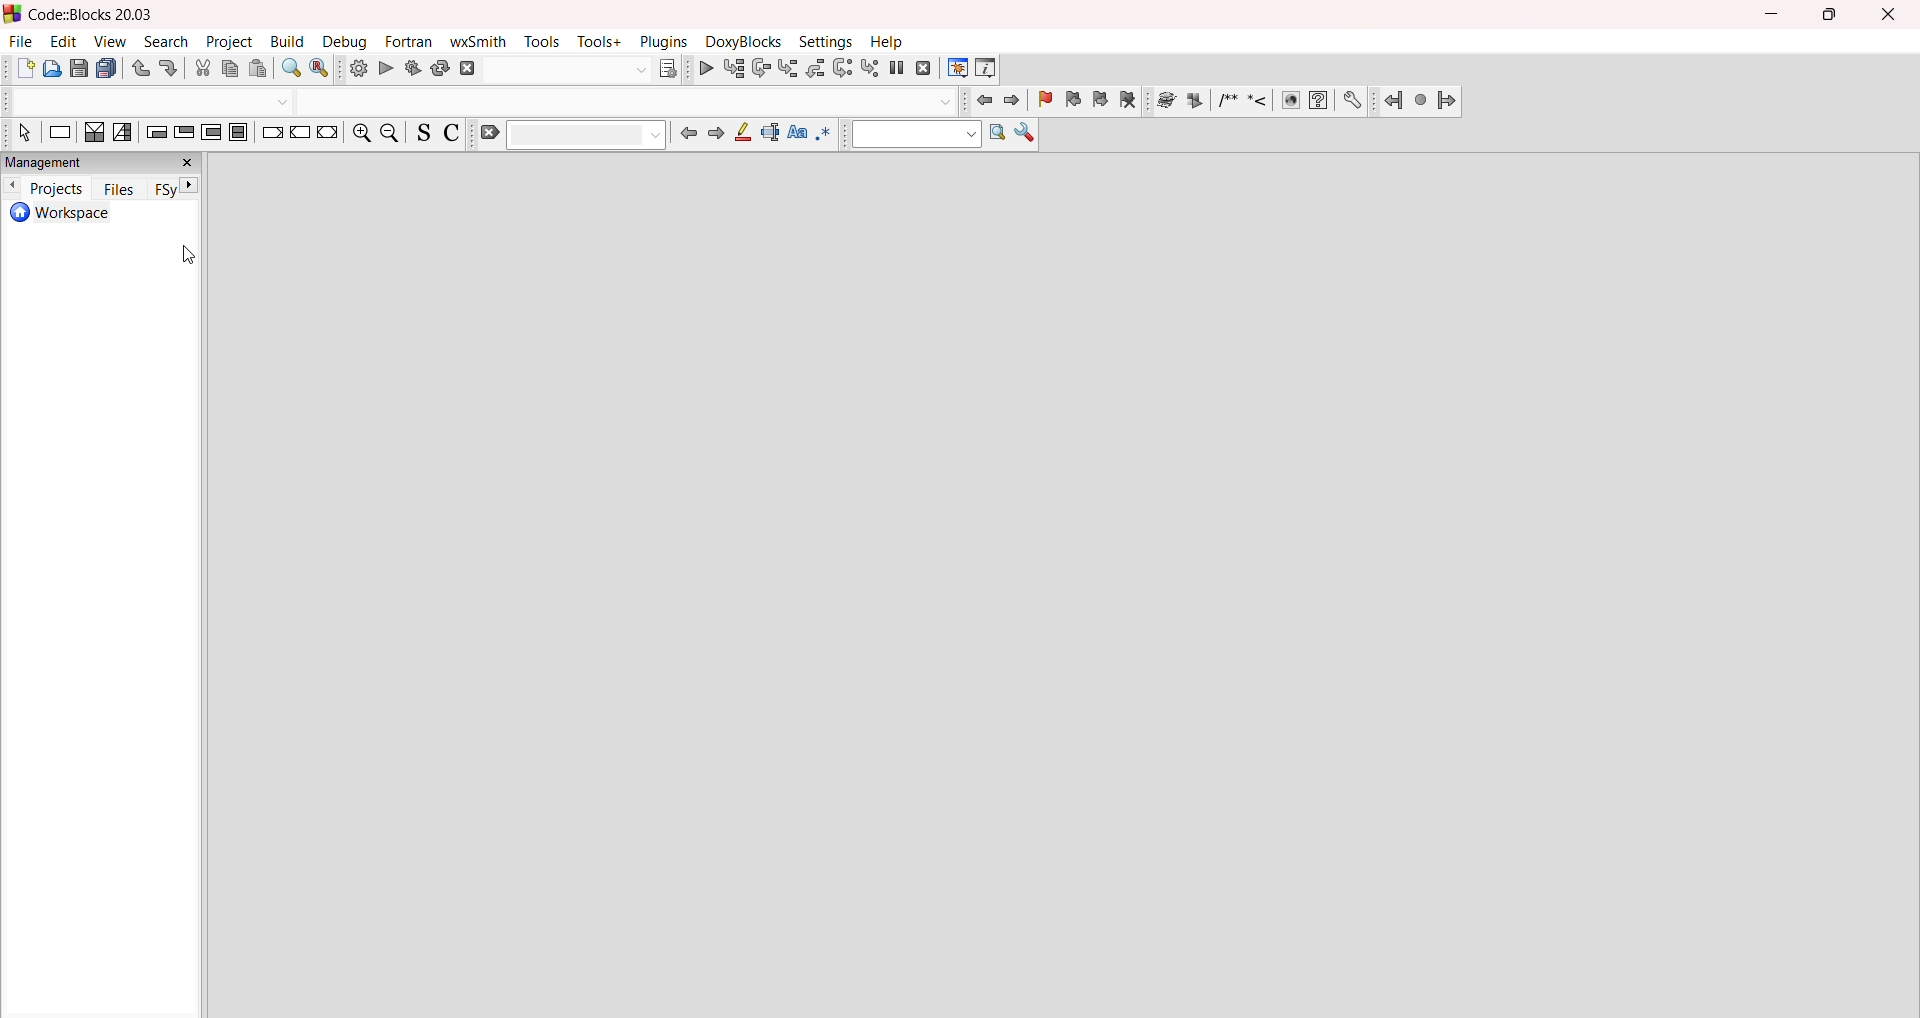 Image resolution: width=1920 pixels, height=1018 pixels. Describe the element at coordinates (321, 69) in the screenshot. I see `replace` at that location.